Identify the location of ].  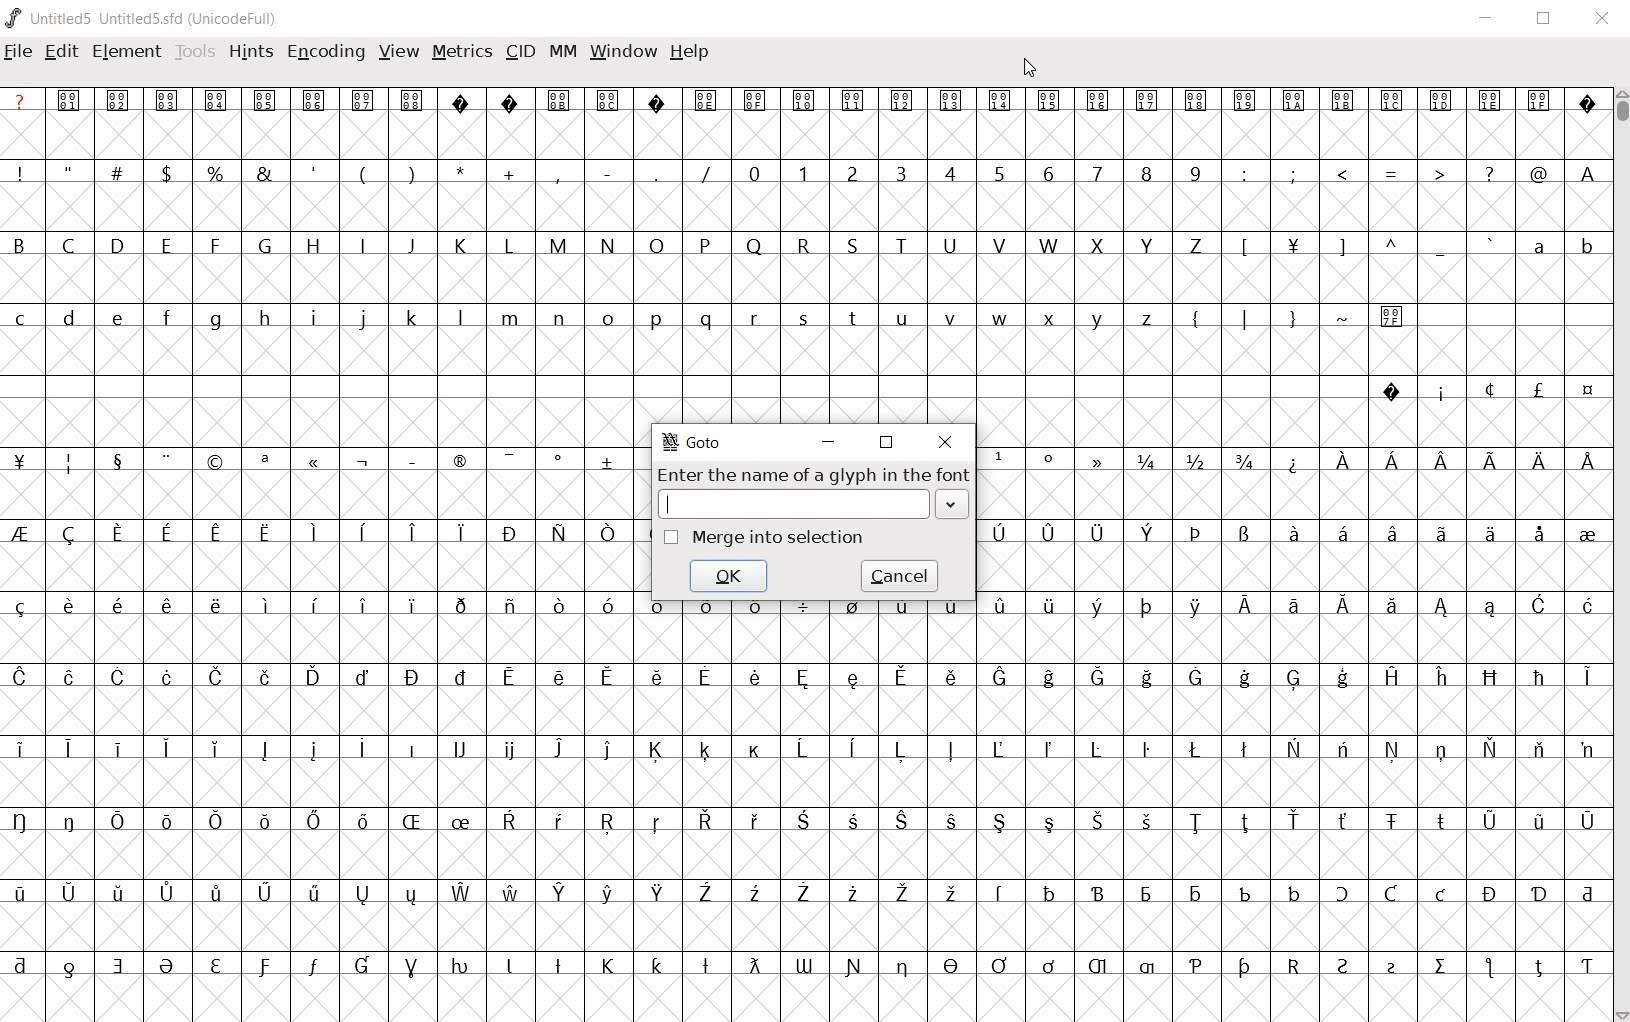
(1343, 245).